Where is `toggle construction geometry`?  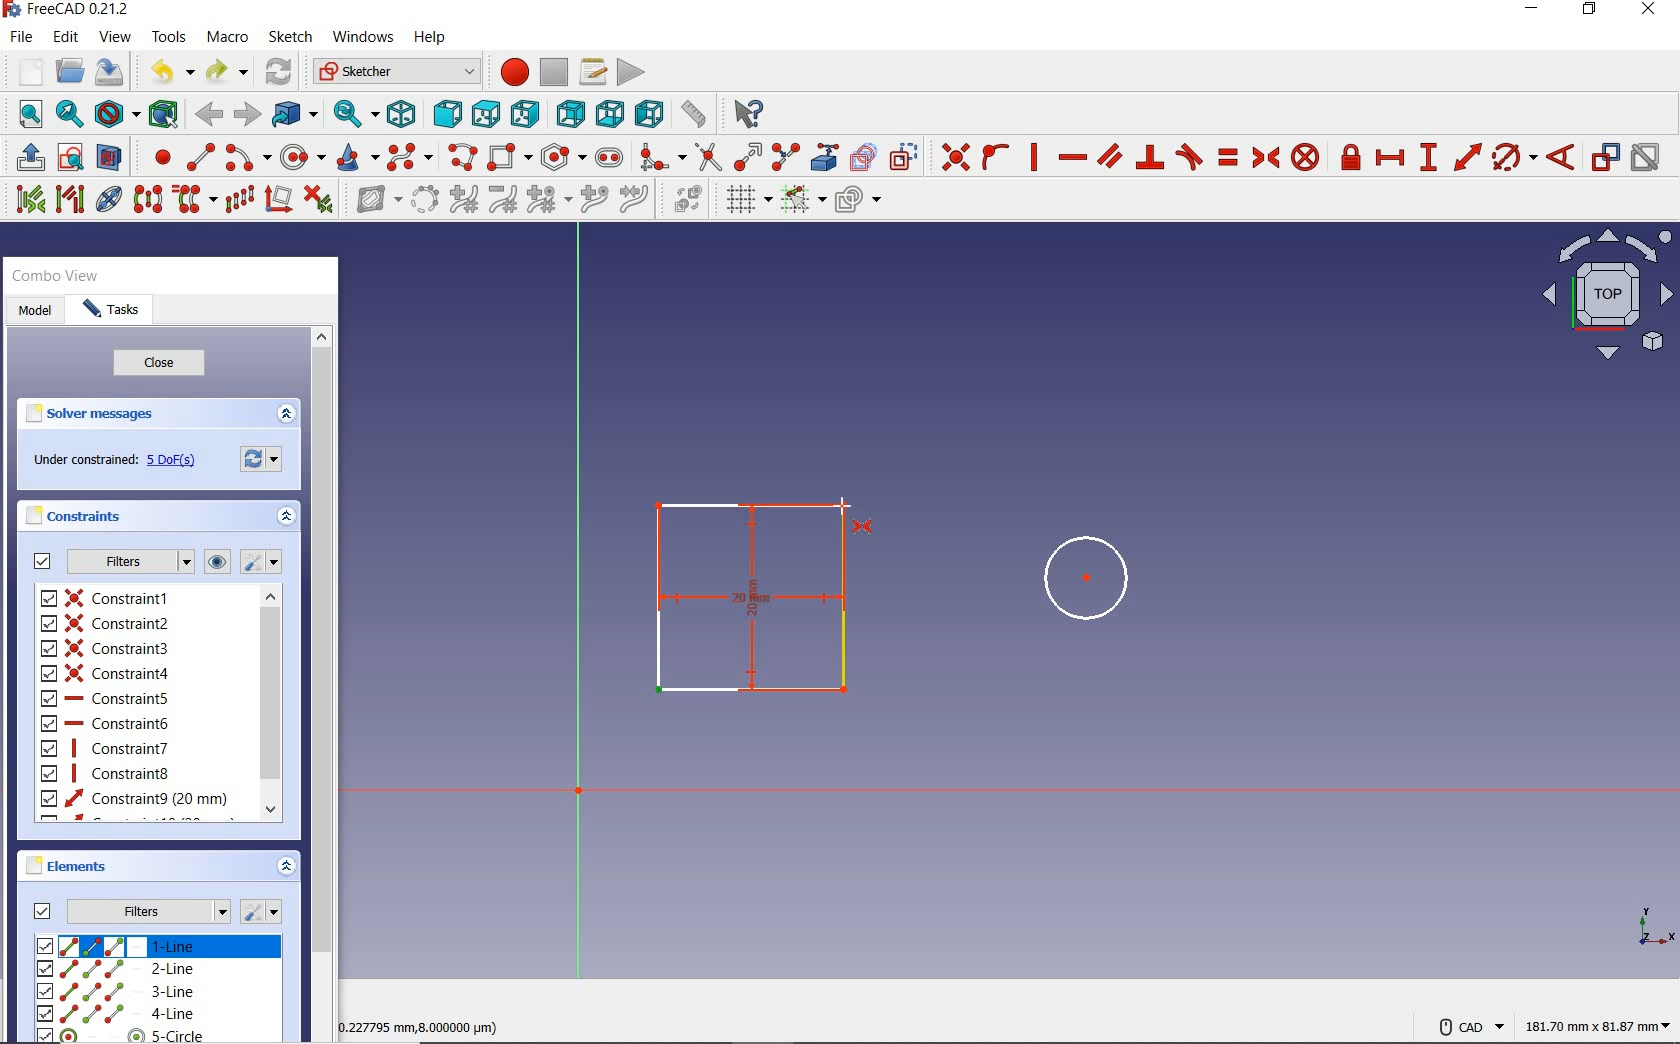
toggle construction geometry is located at coordinates (906, 154).